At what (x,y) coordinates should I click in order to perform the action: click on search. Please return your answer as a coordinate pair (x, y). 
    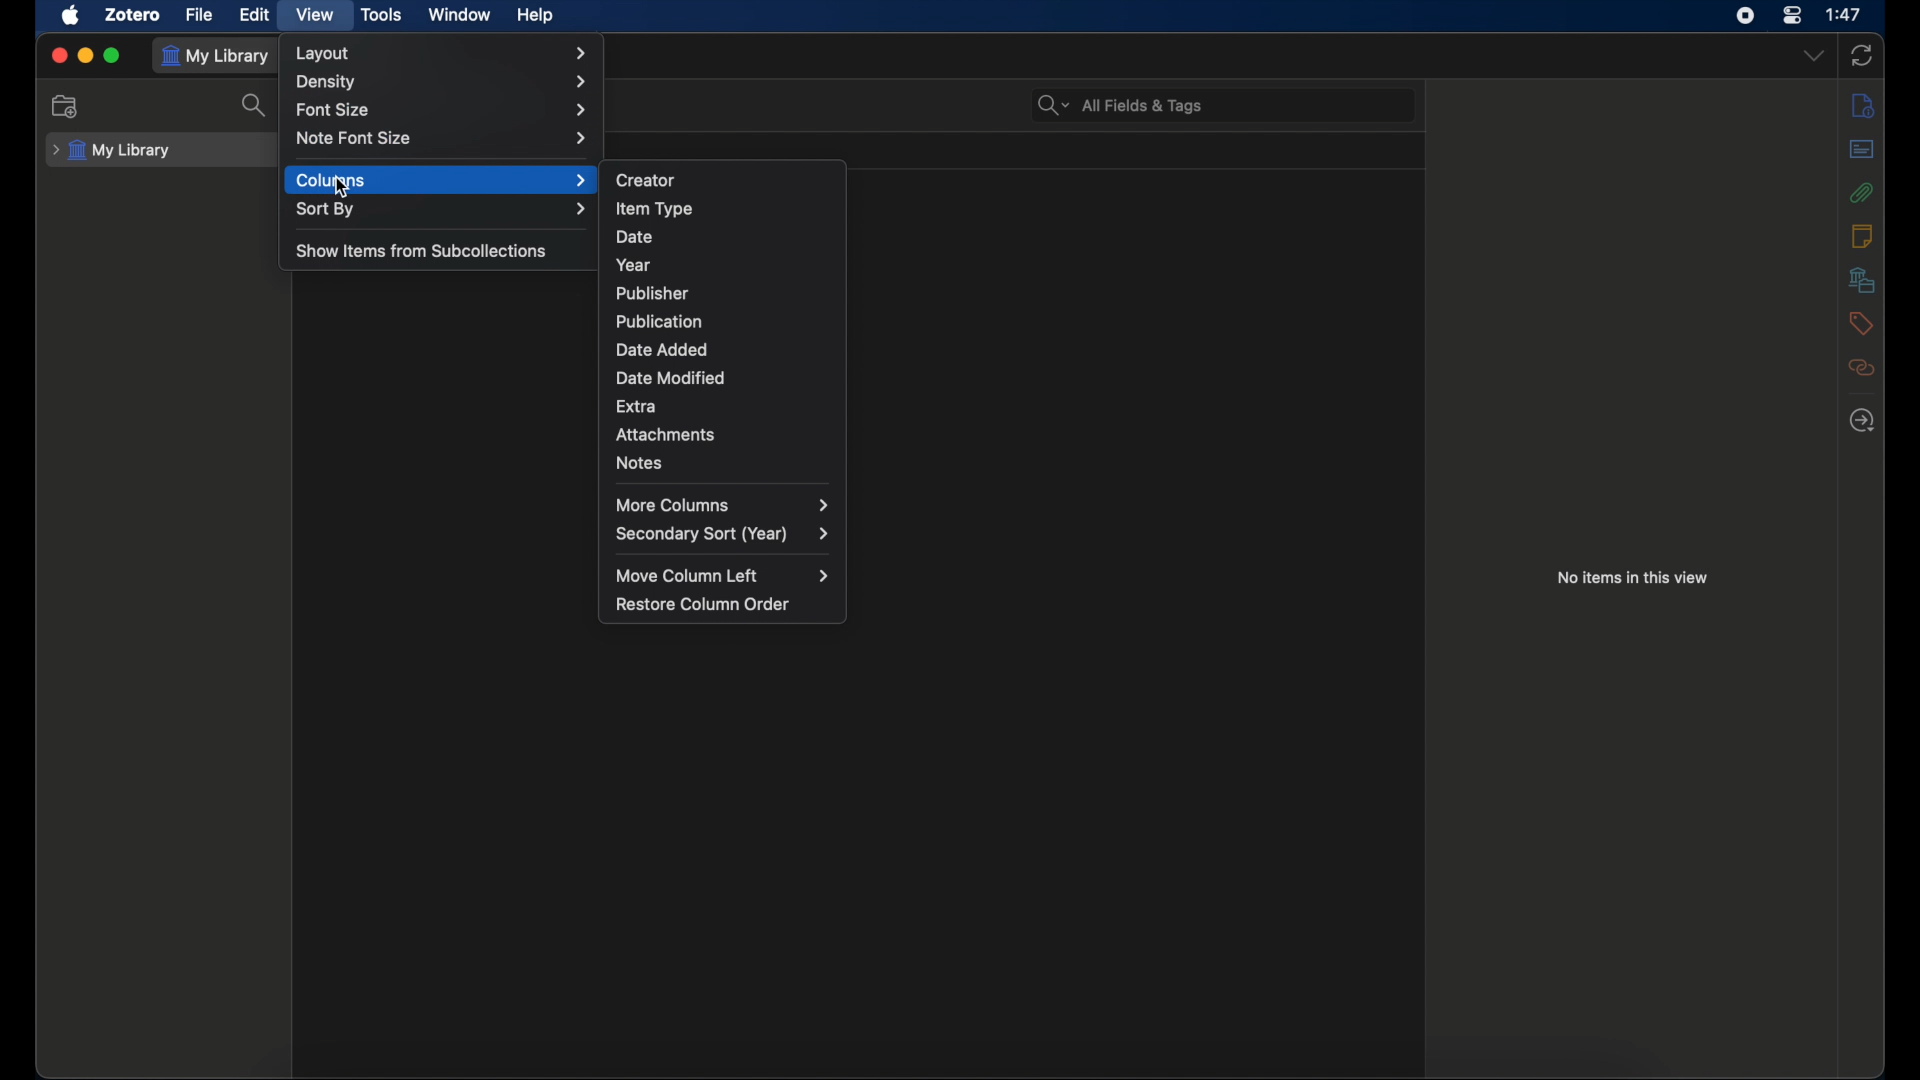
    Looking at the image, I should click on (256, 104).